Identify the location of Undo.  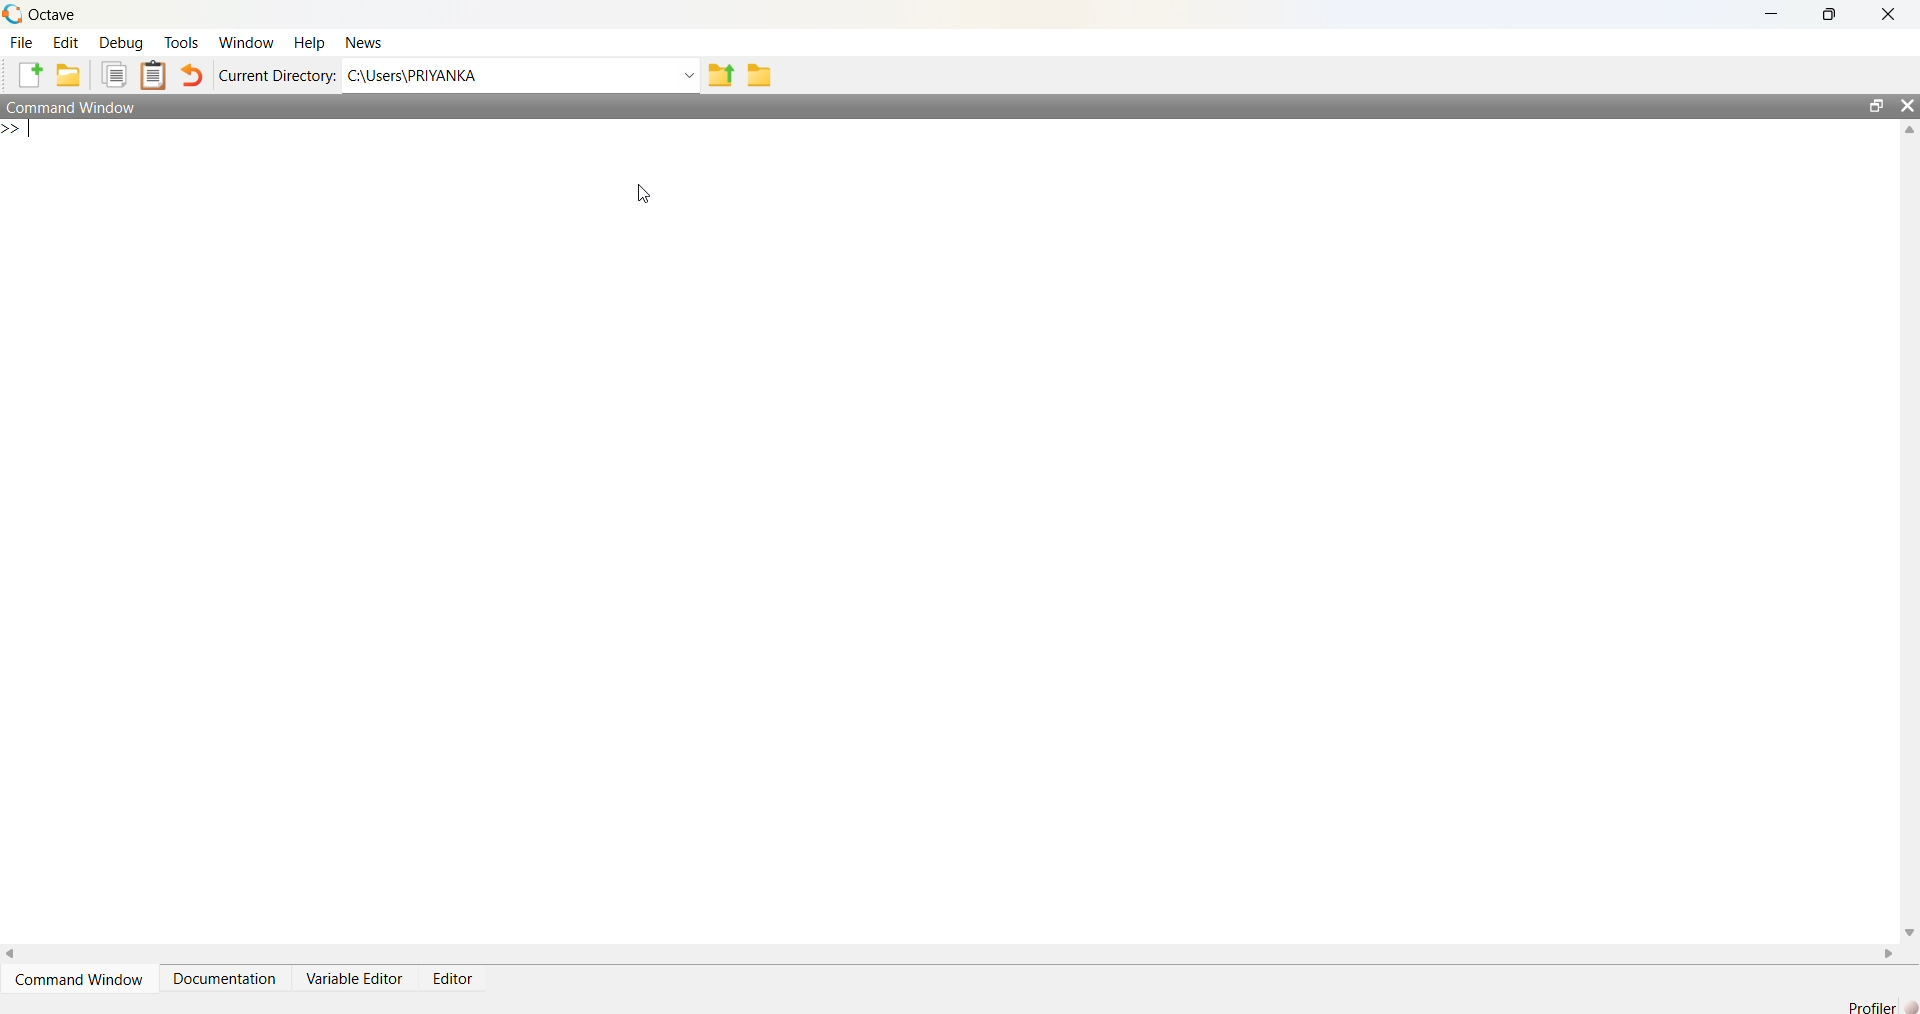
(193, 73).